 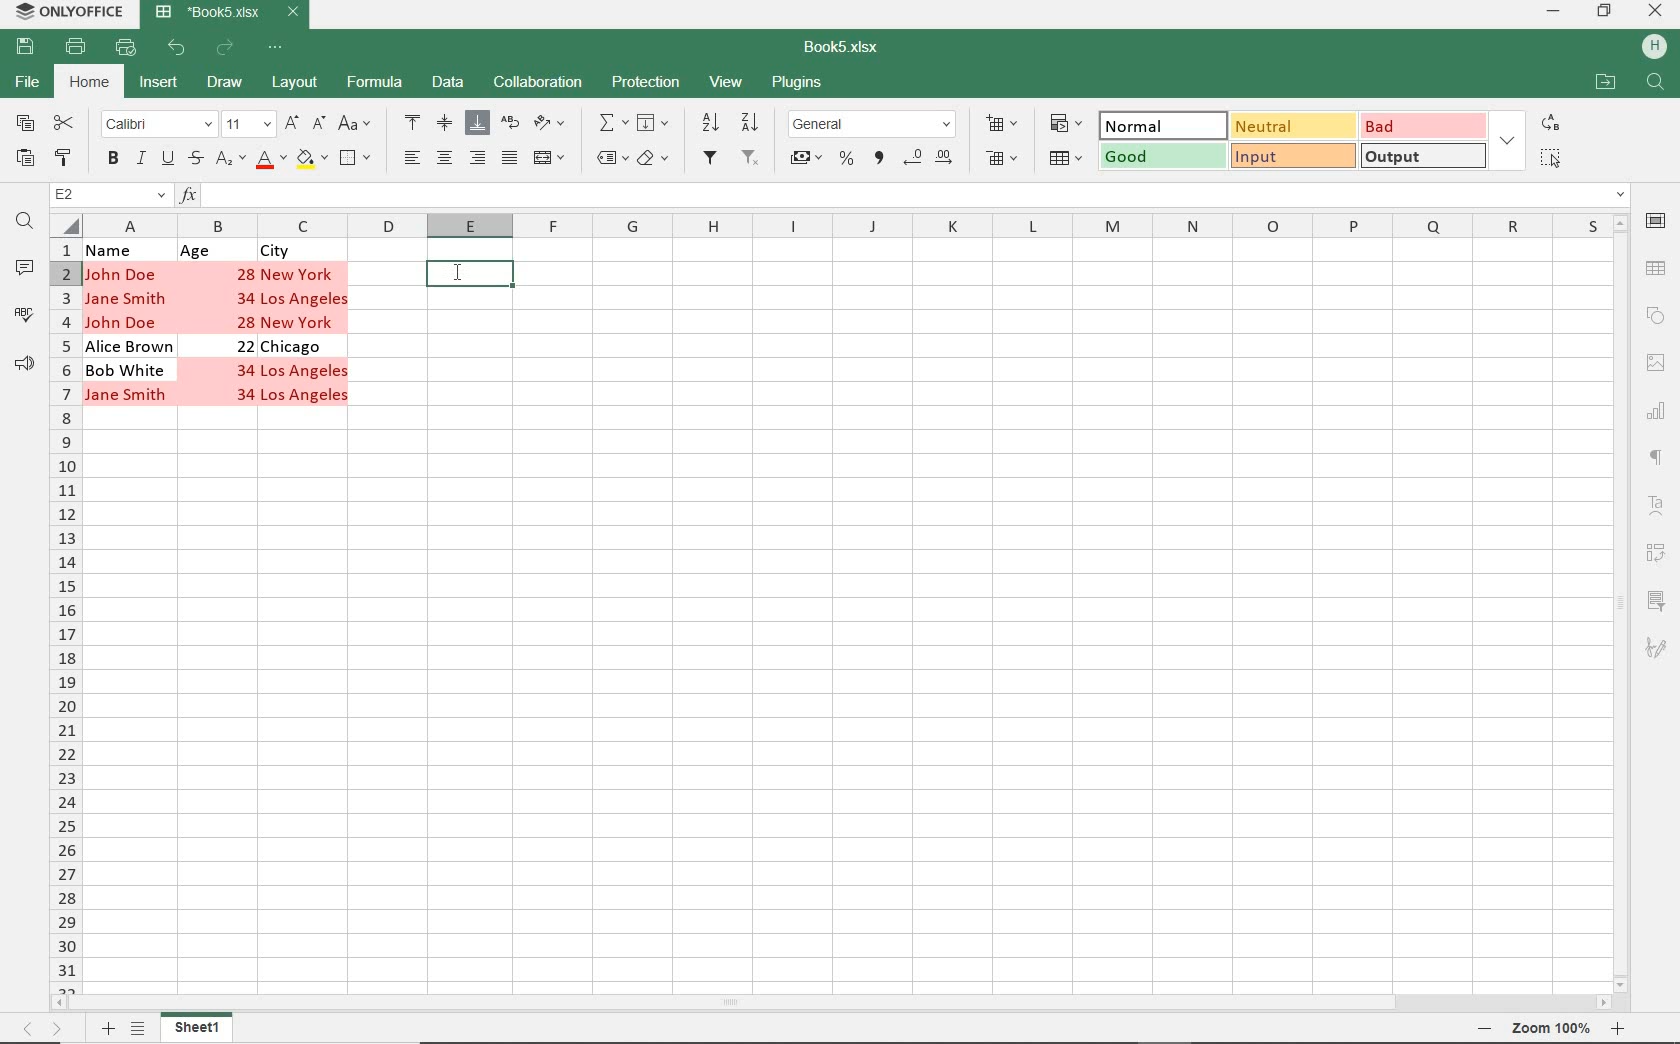 What do you see at coordinates (1157, 125) in the screenshot?
I see `NORMAL` at bounding box center [1157, 125].